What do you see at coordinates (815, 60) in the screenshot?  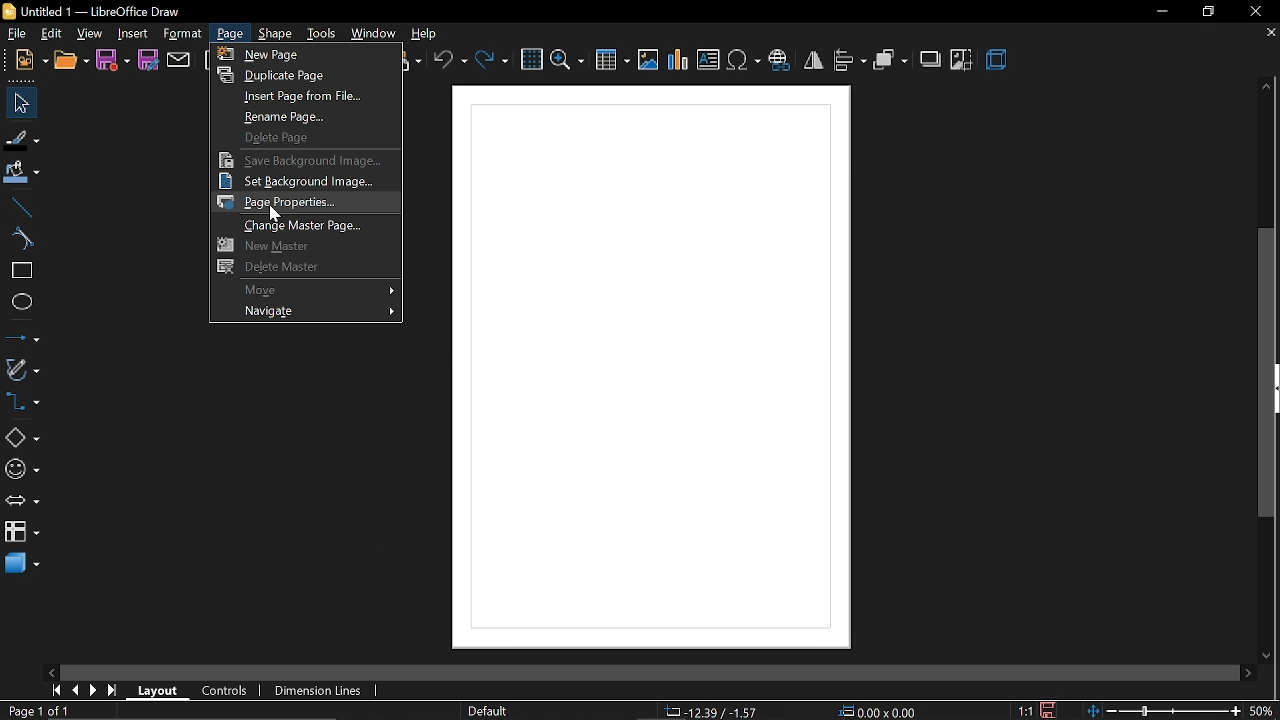 I see `flip` at bounding box center [815, 60].